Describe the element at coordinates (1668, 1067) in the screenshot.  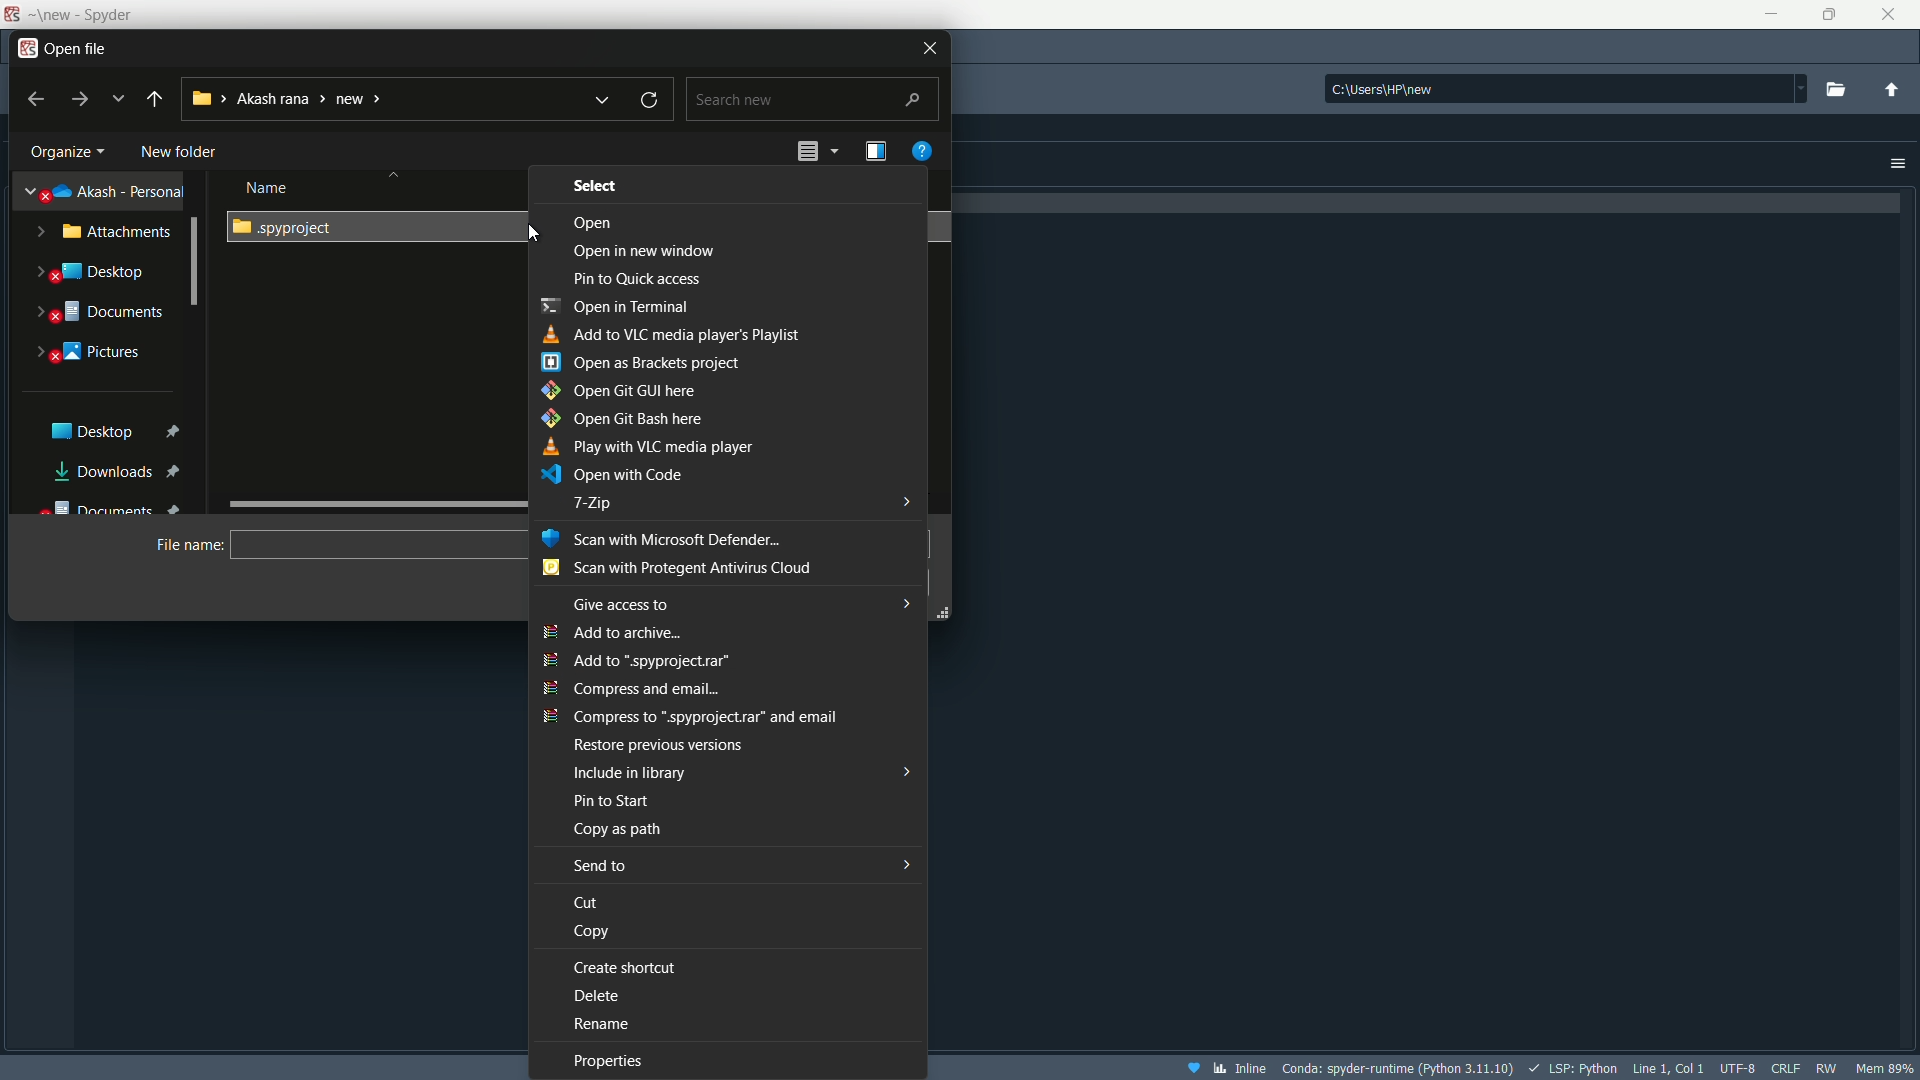
I see `cursor position` at that location.